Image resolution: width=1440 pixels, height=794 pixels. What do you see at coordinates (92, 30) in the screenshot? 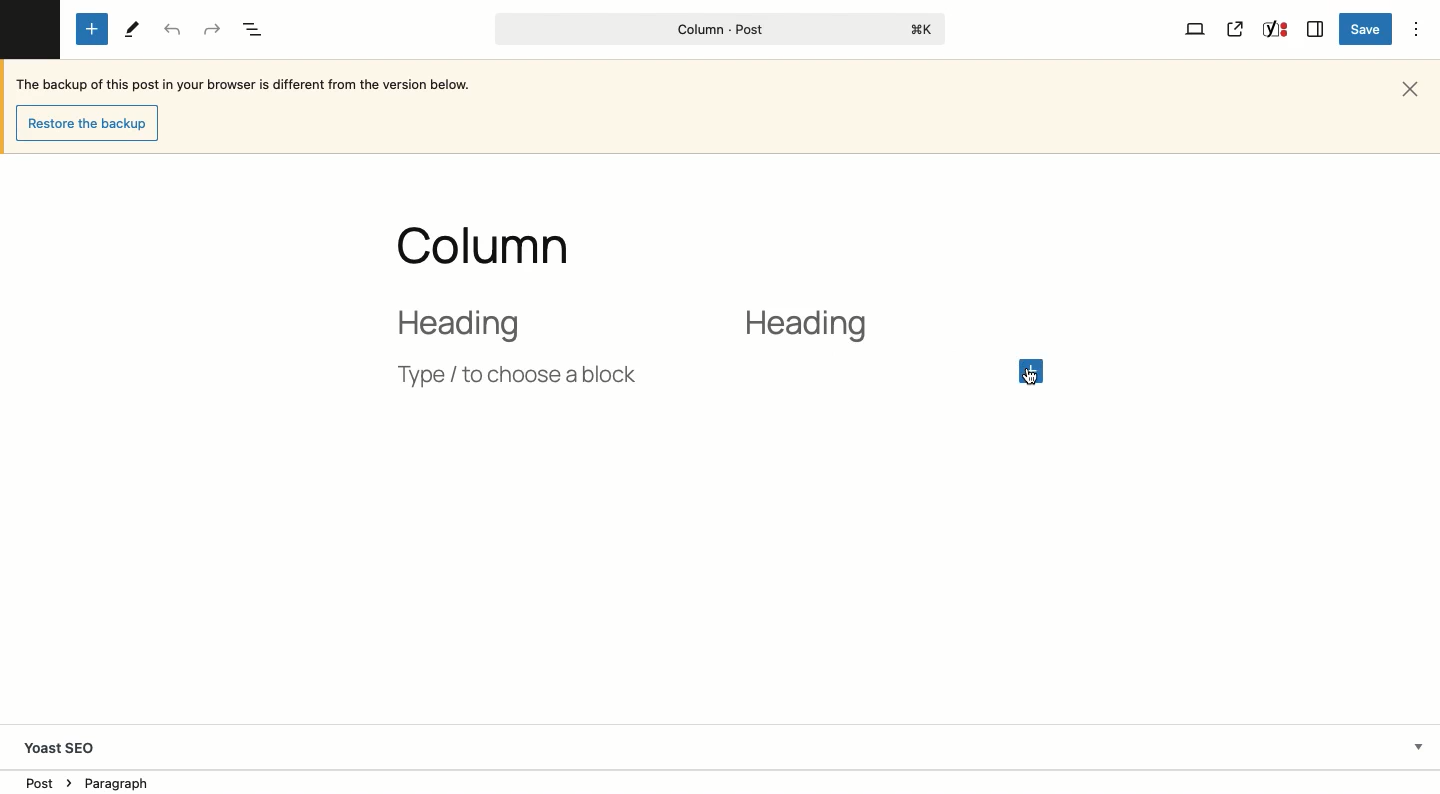
I see `Add new block` at bounding box center [92, 30].